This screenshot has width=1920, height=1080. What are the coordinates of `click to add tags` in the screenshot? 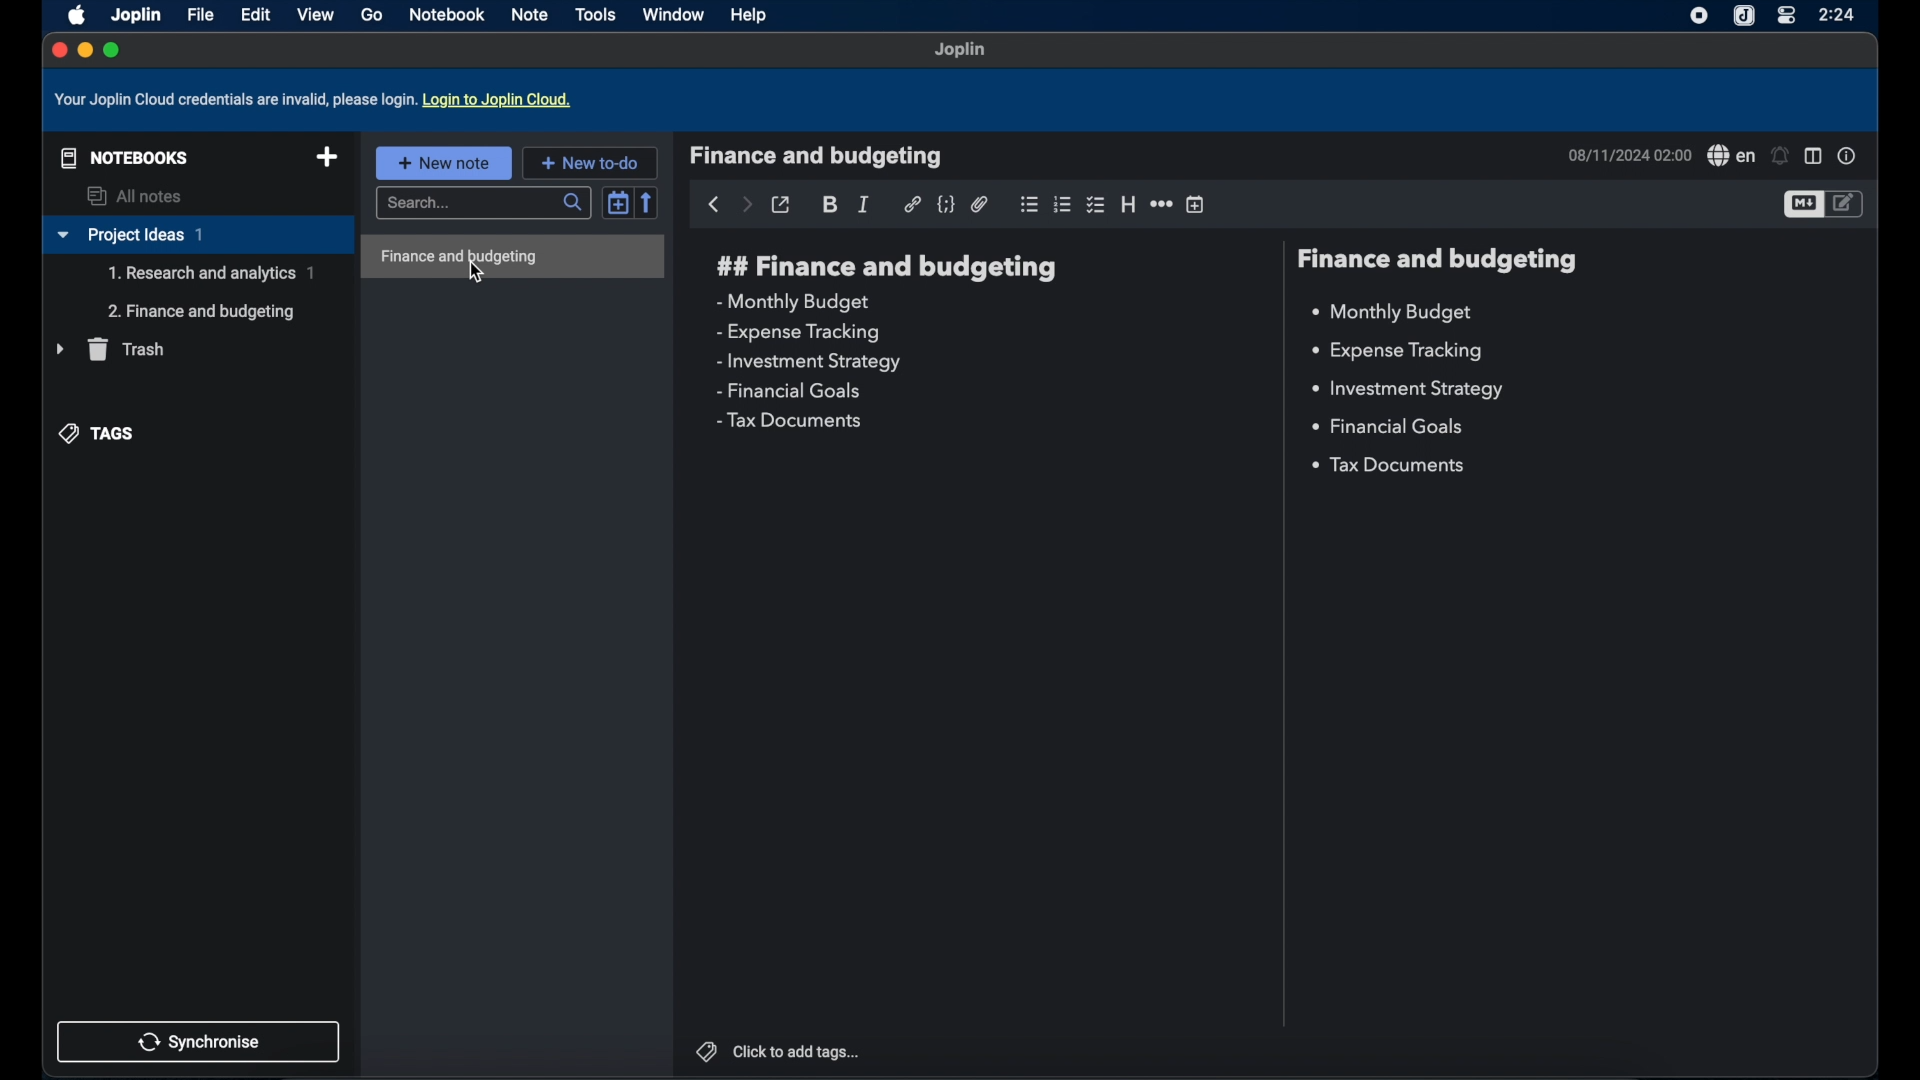 It's located at (777, 1050).